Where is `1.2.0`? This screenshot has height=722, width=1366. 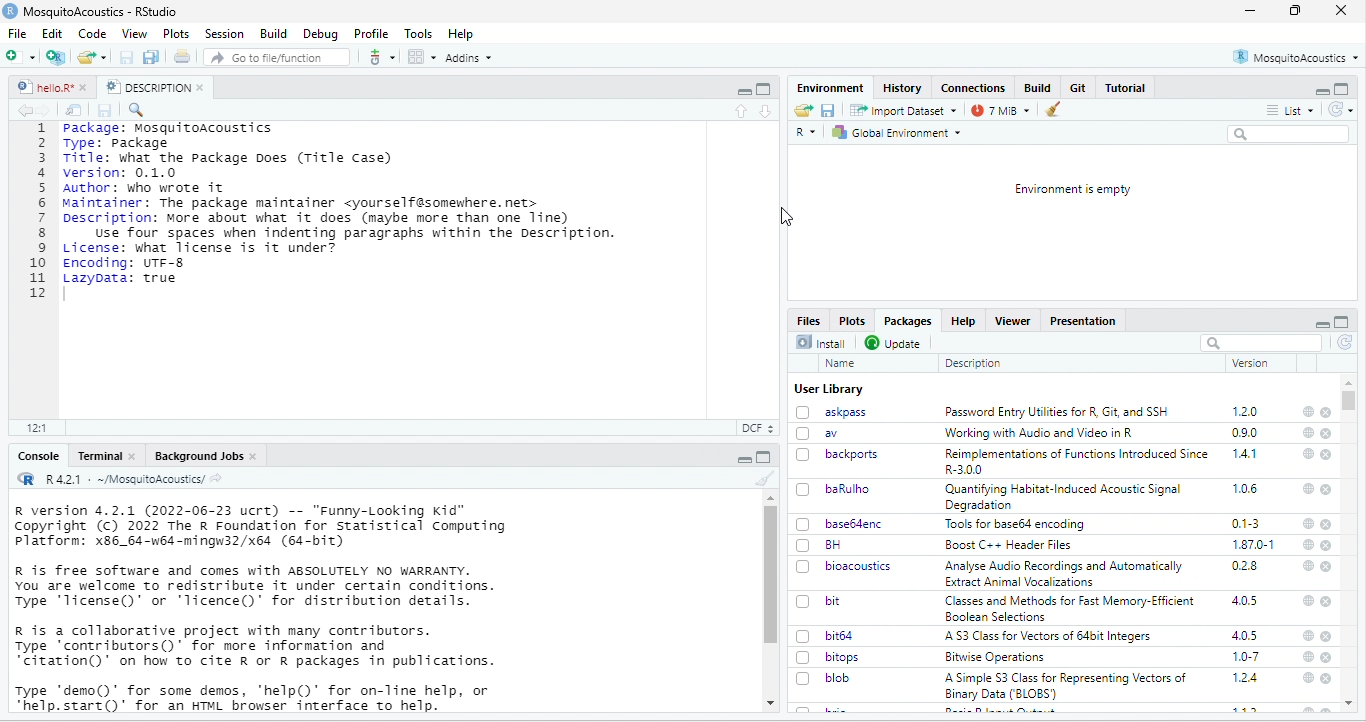
1.2.0 is located at coordinates (1246, 411).